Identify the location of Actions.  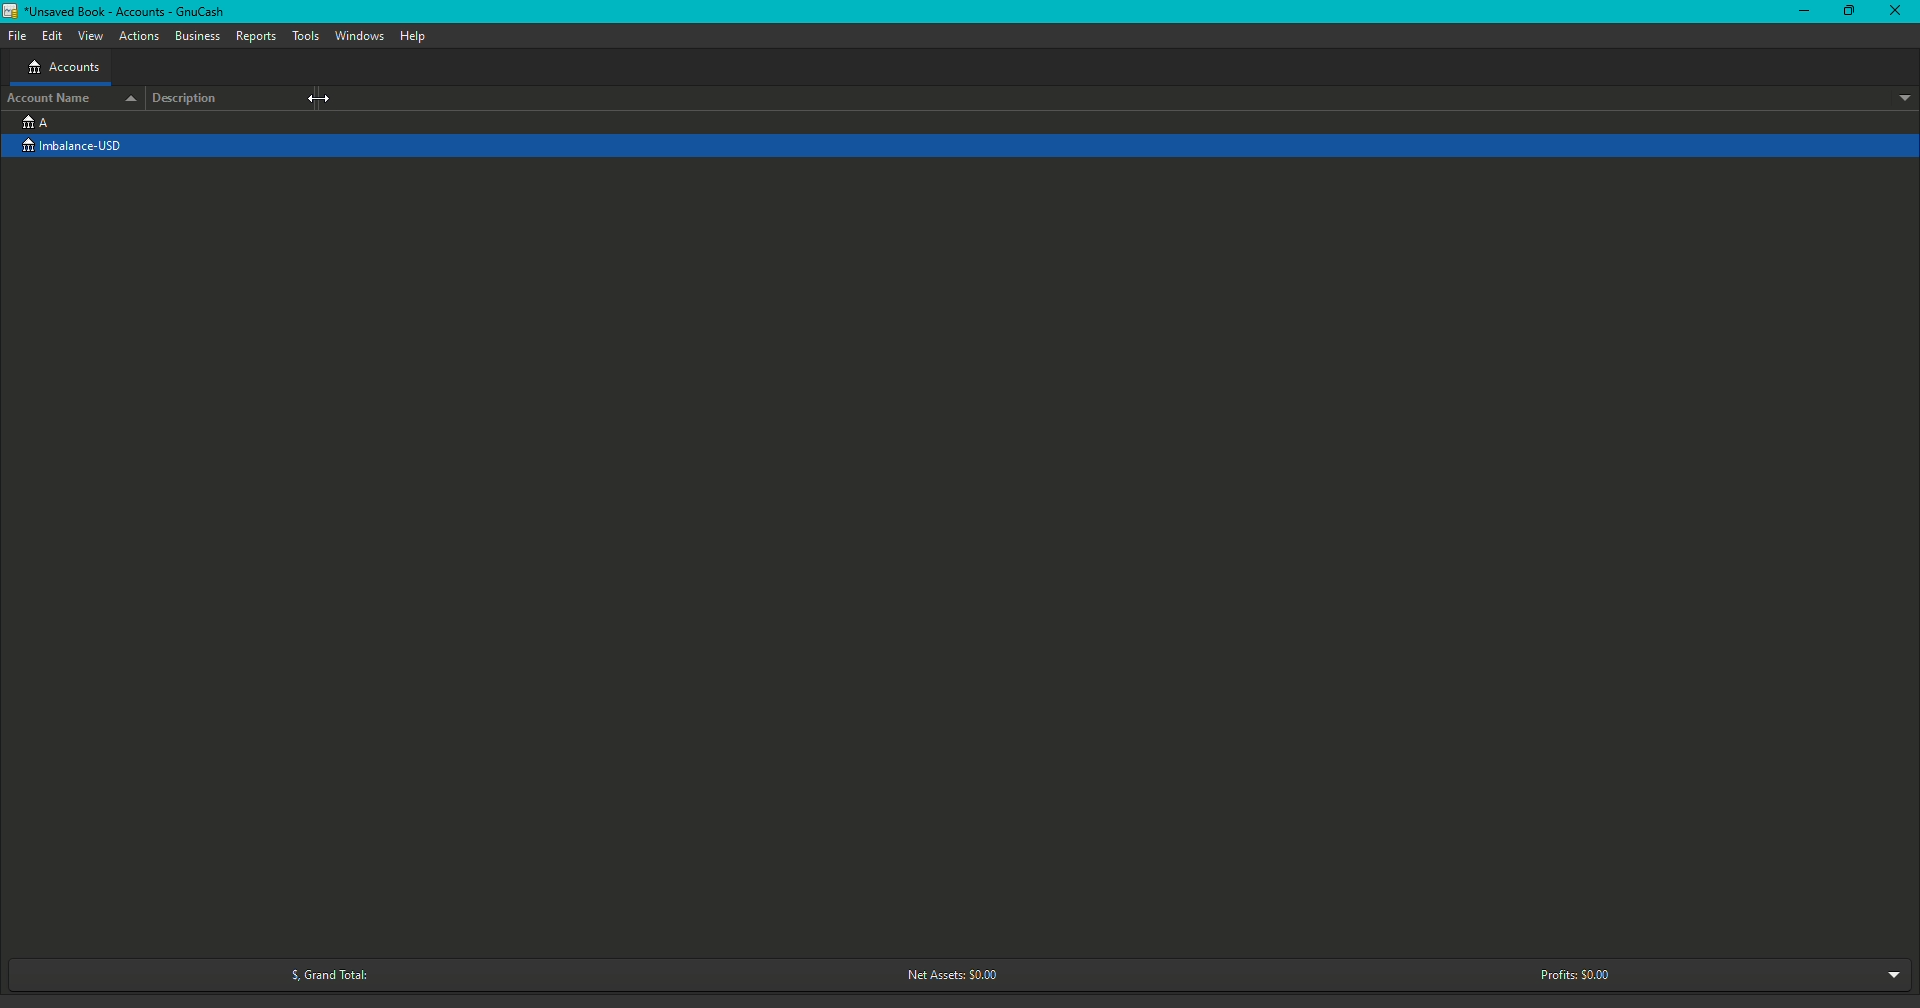
(140, 37).